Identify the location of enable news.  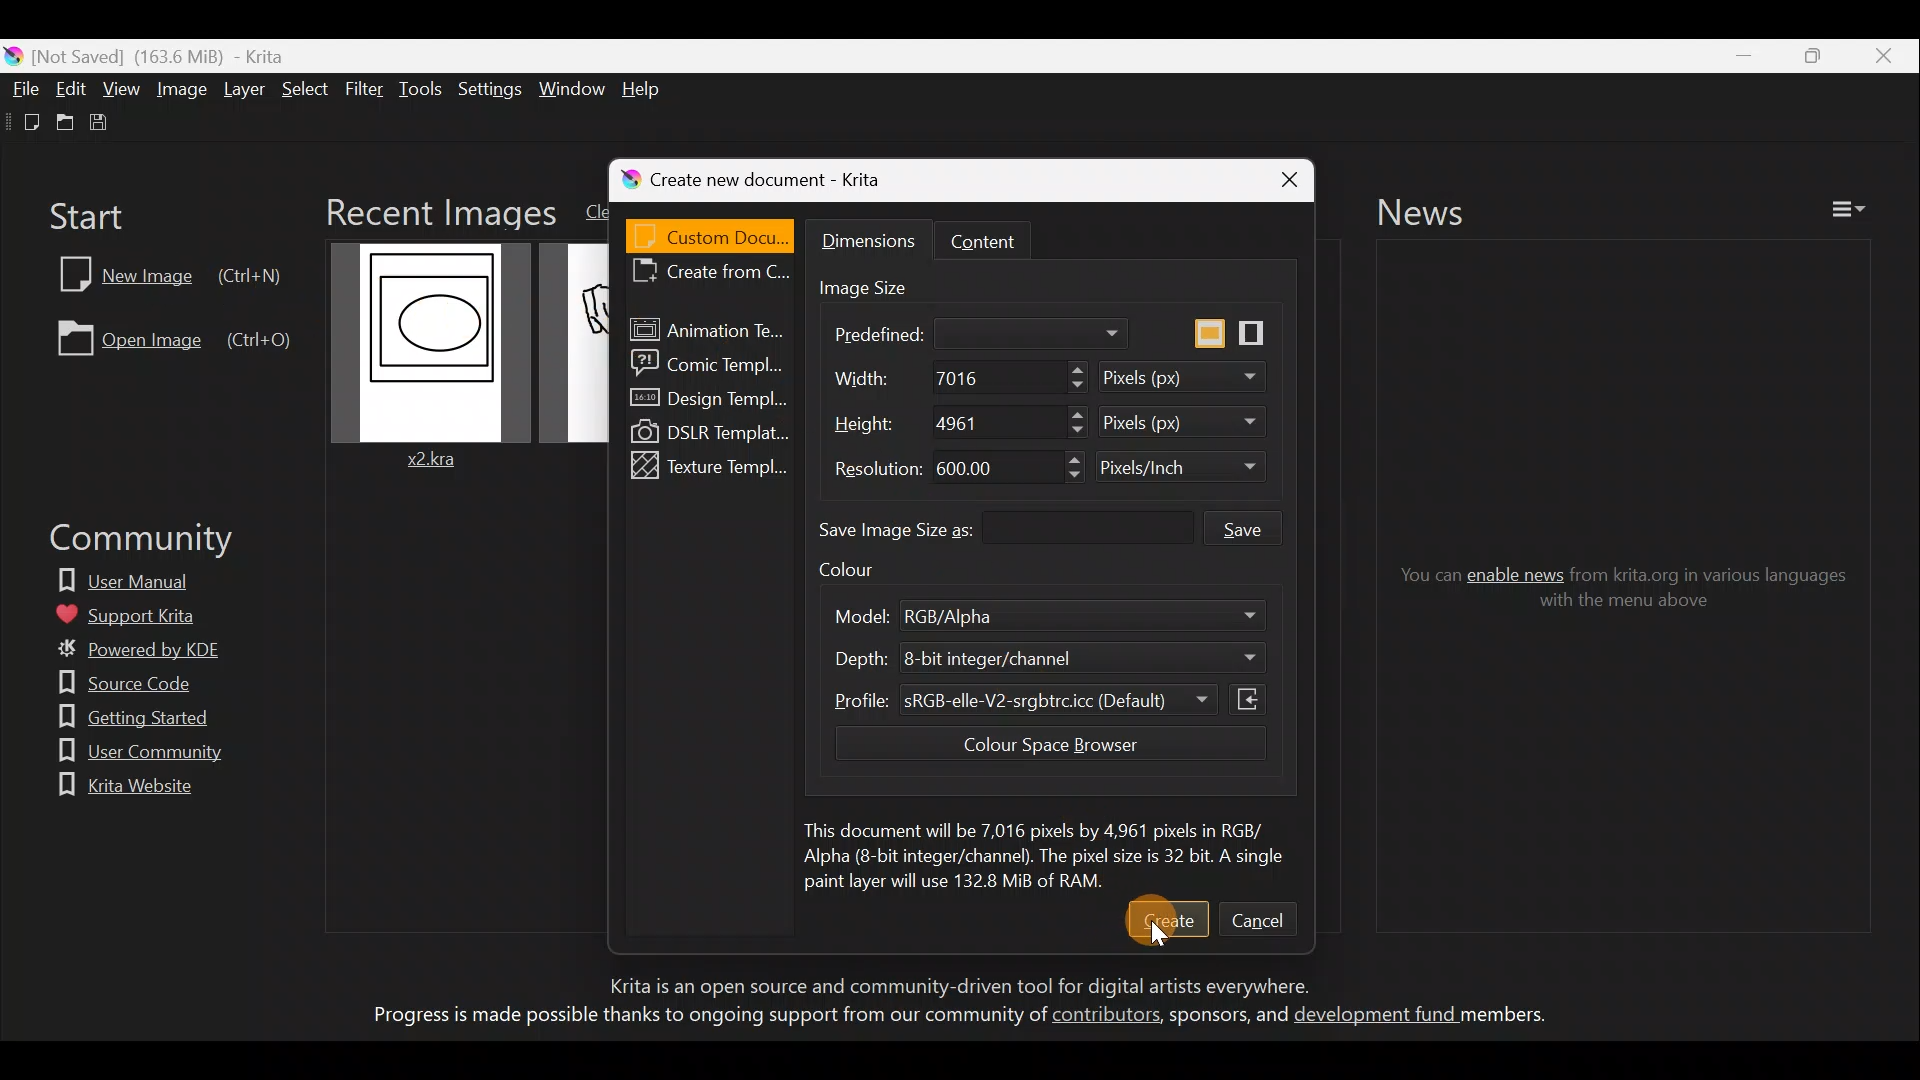
(1516, 572).